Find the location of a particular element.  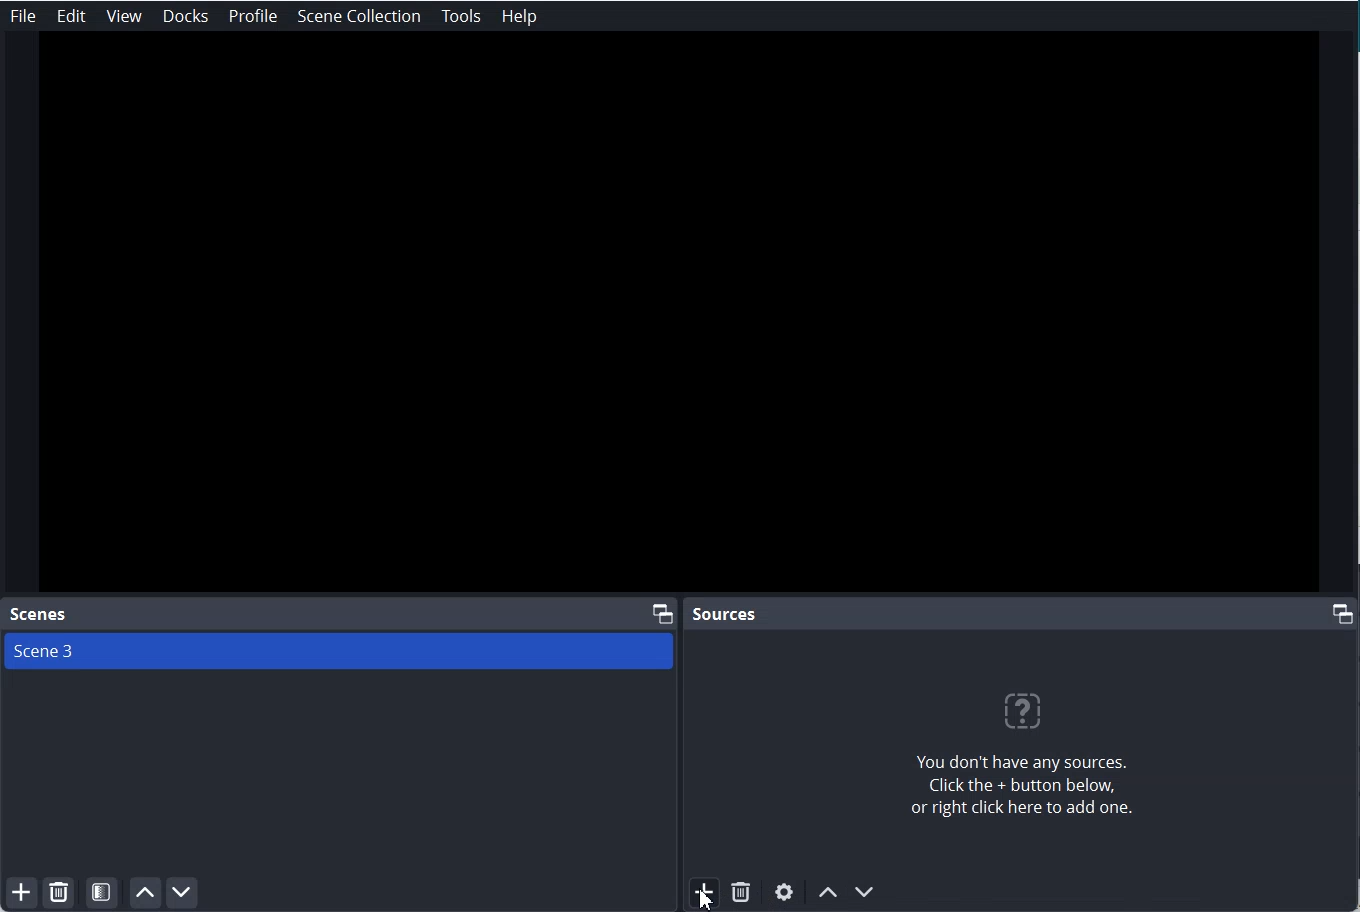

Sources is located at coordinates (723, 614).